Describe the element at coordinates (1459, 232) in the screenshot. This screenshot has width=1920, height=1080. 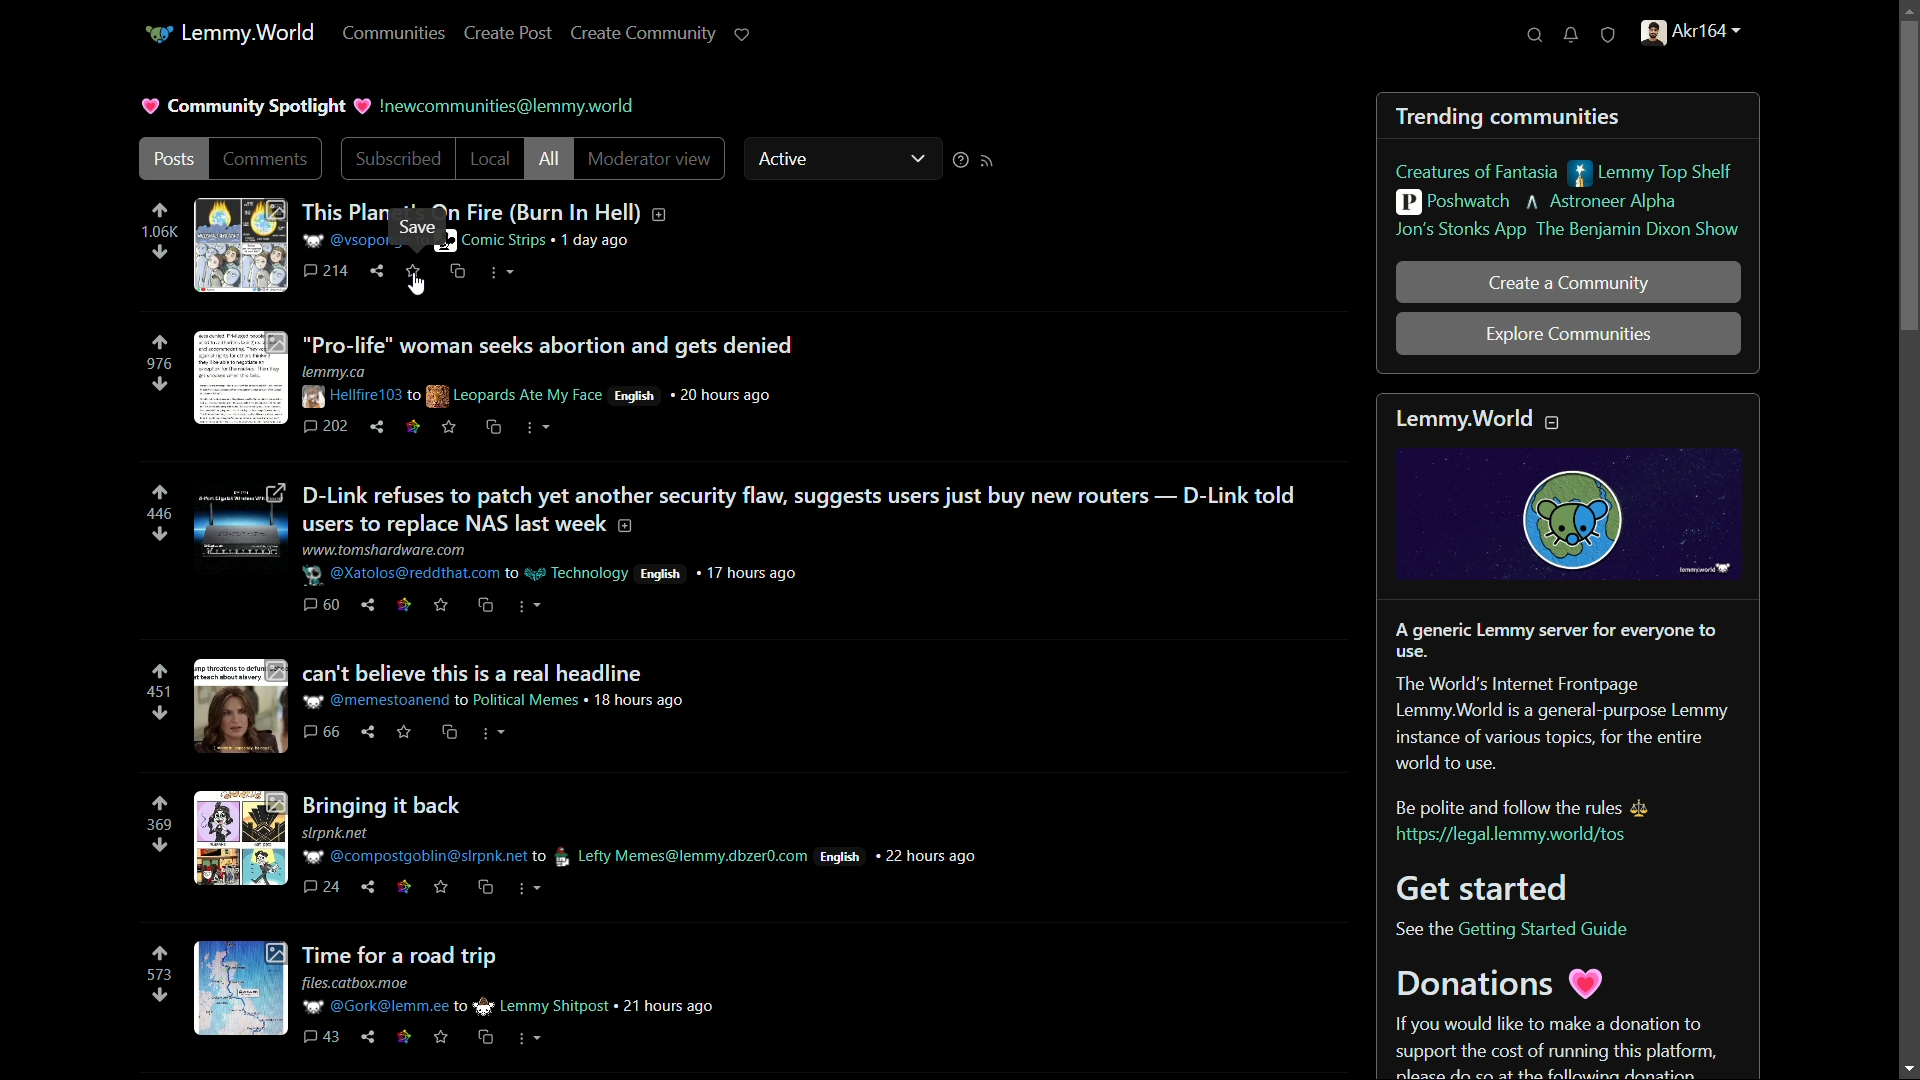
I see `jon's stonks app` at that location.